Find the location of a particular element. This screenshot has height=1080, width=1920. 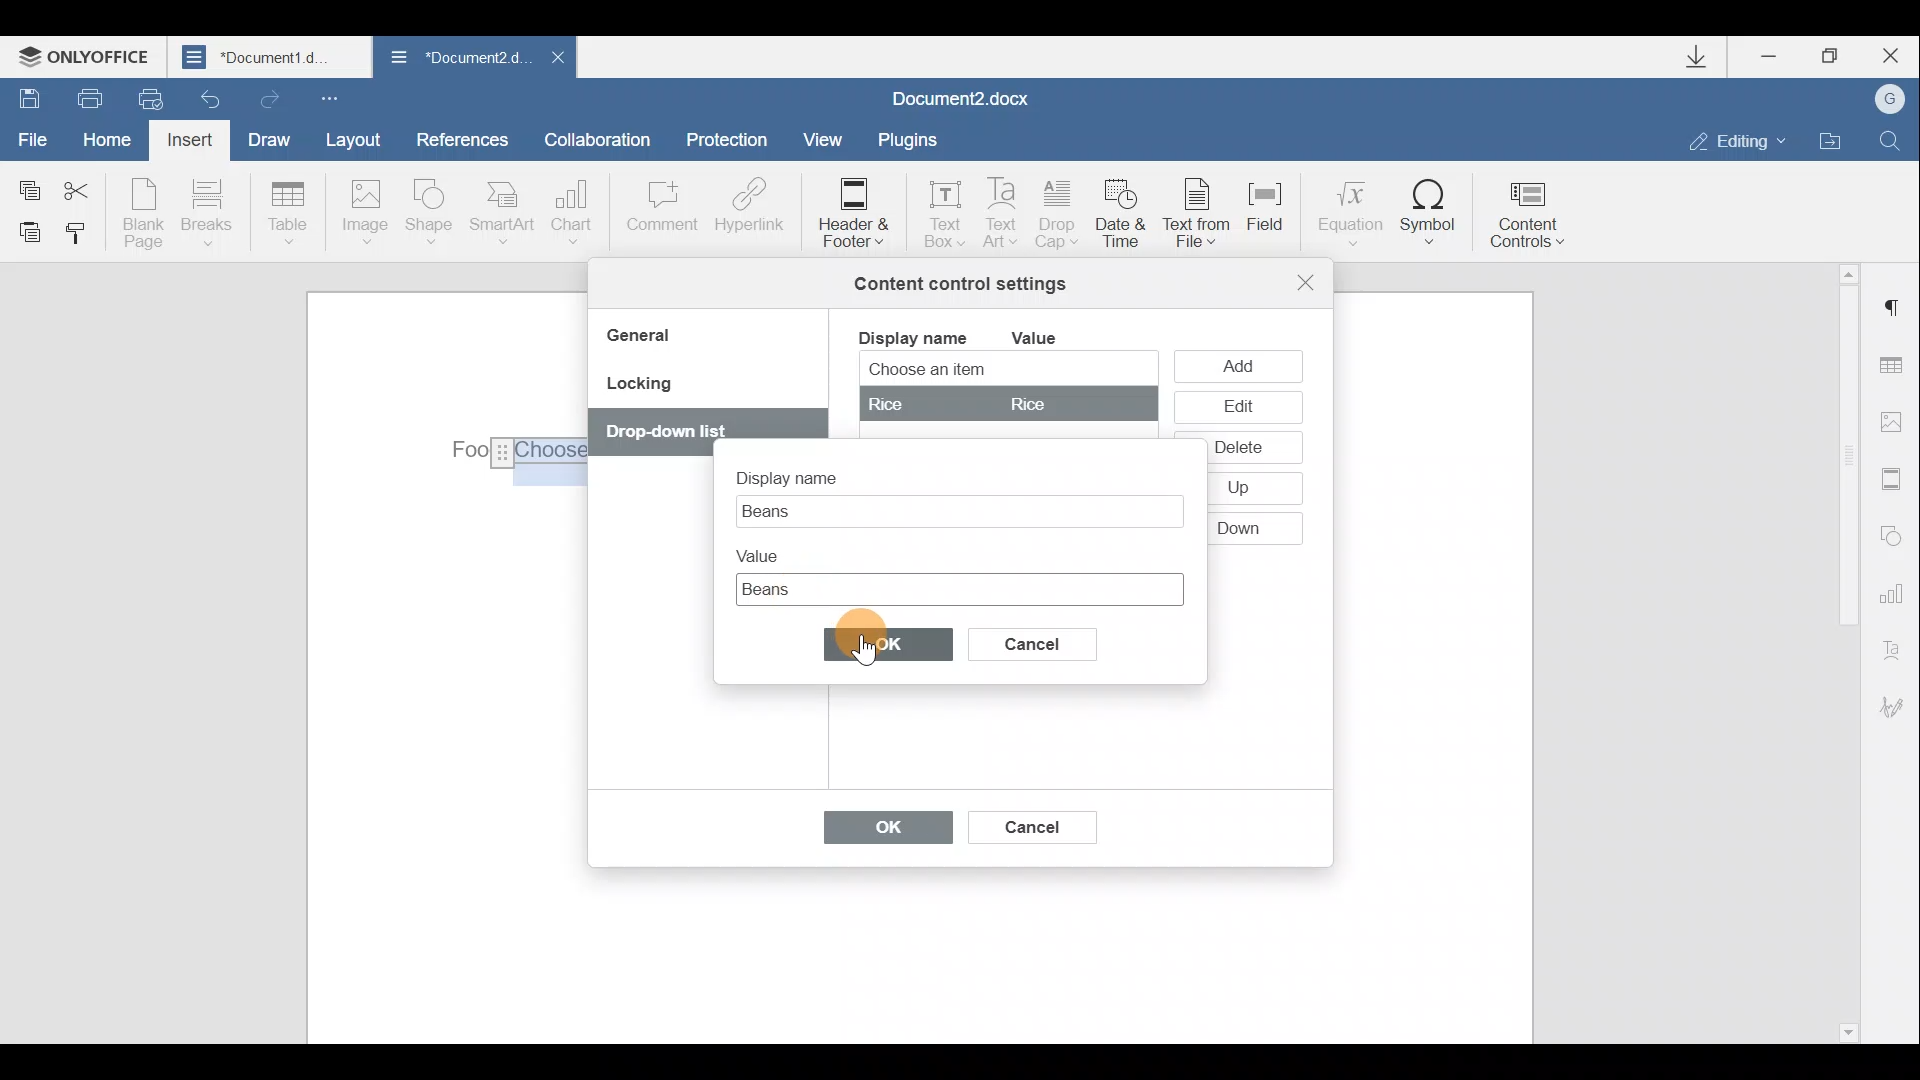

Home is located at coordinates (114, 142).